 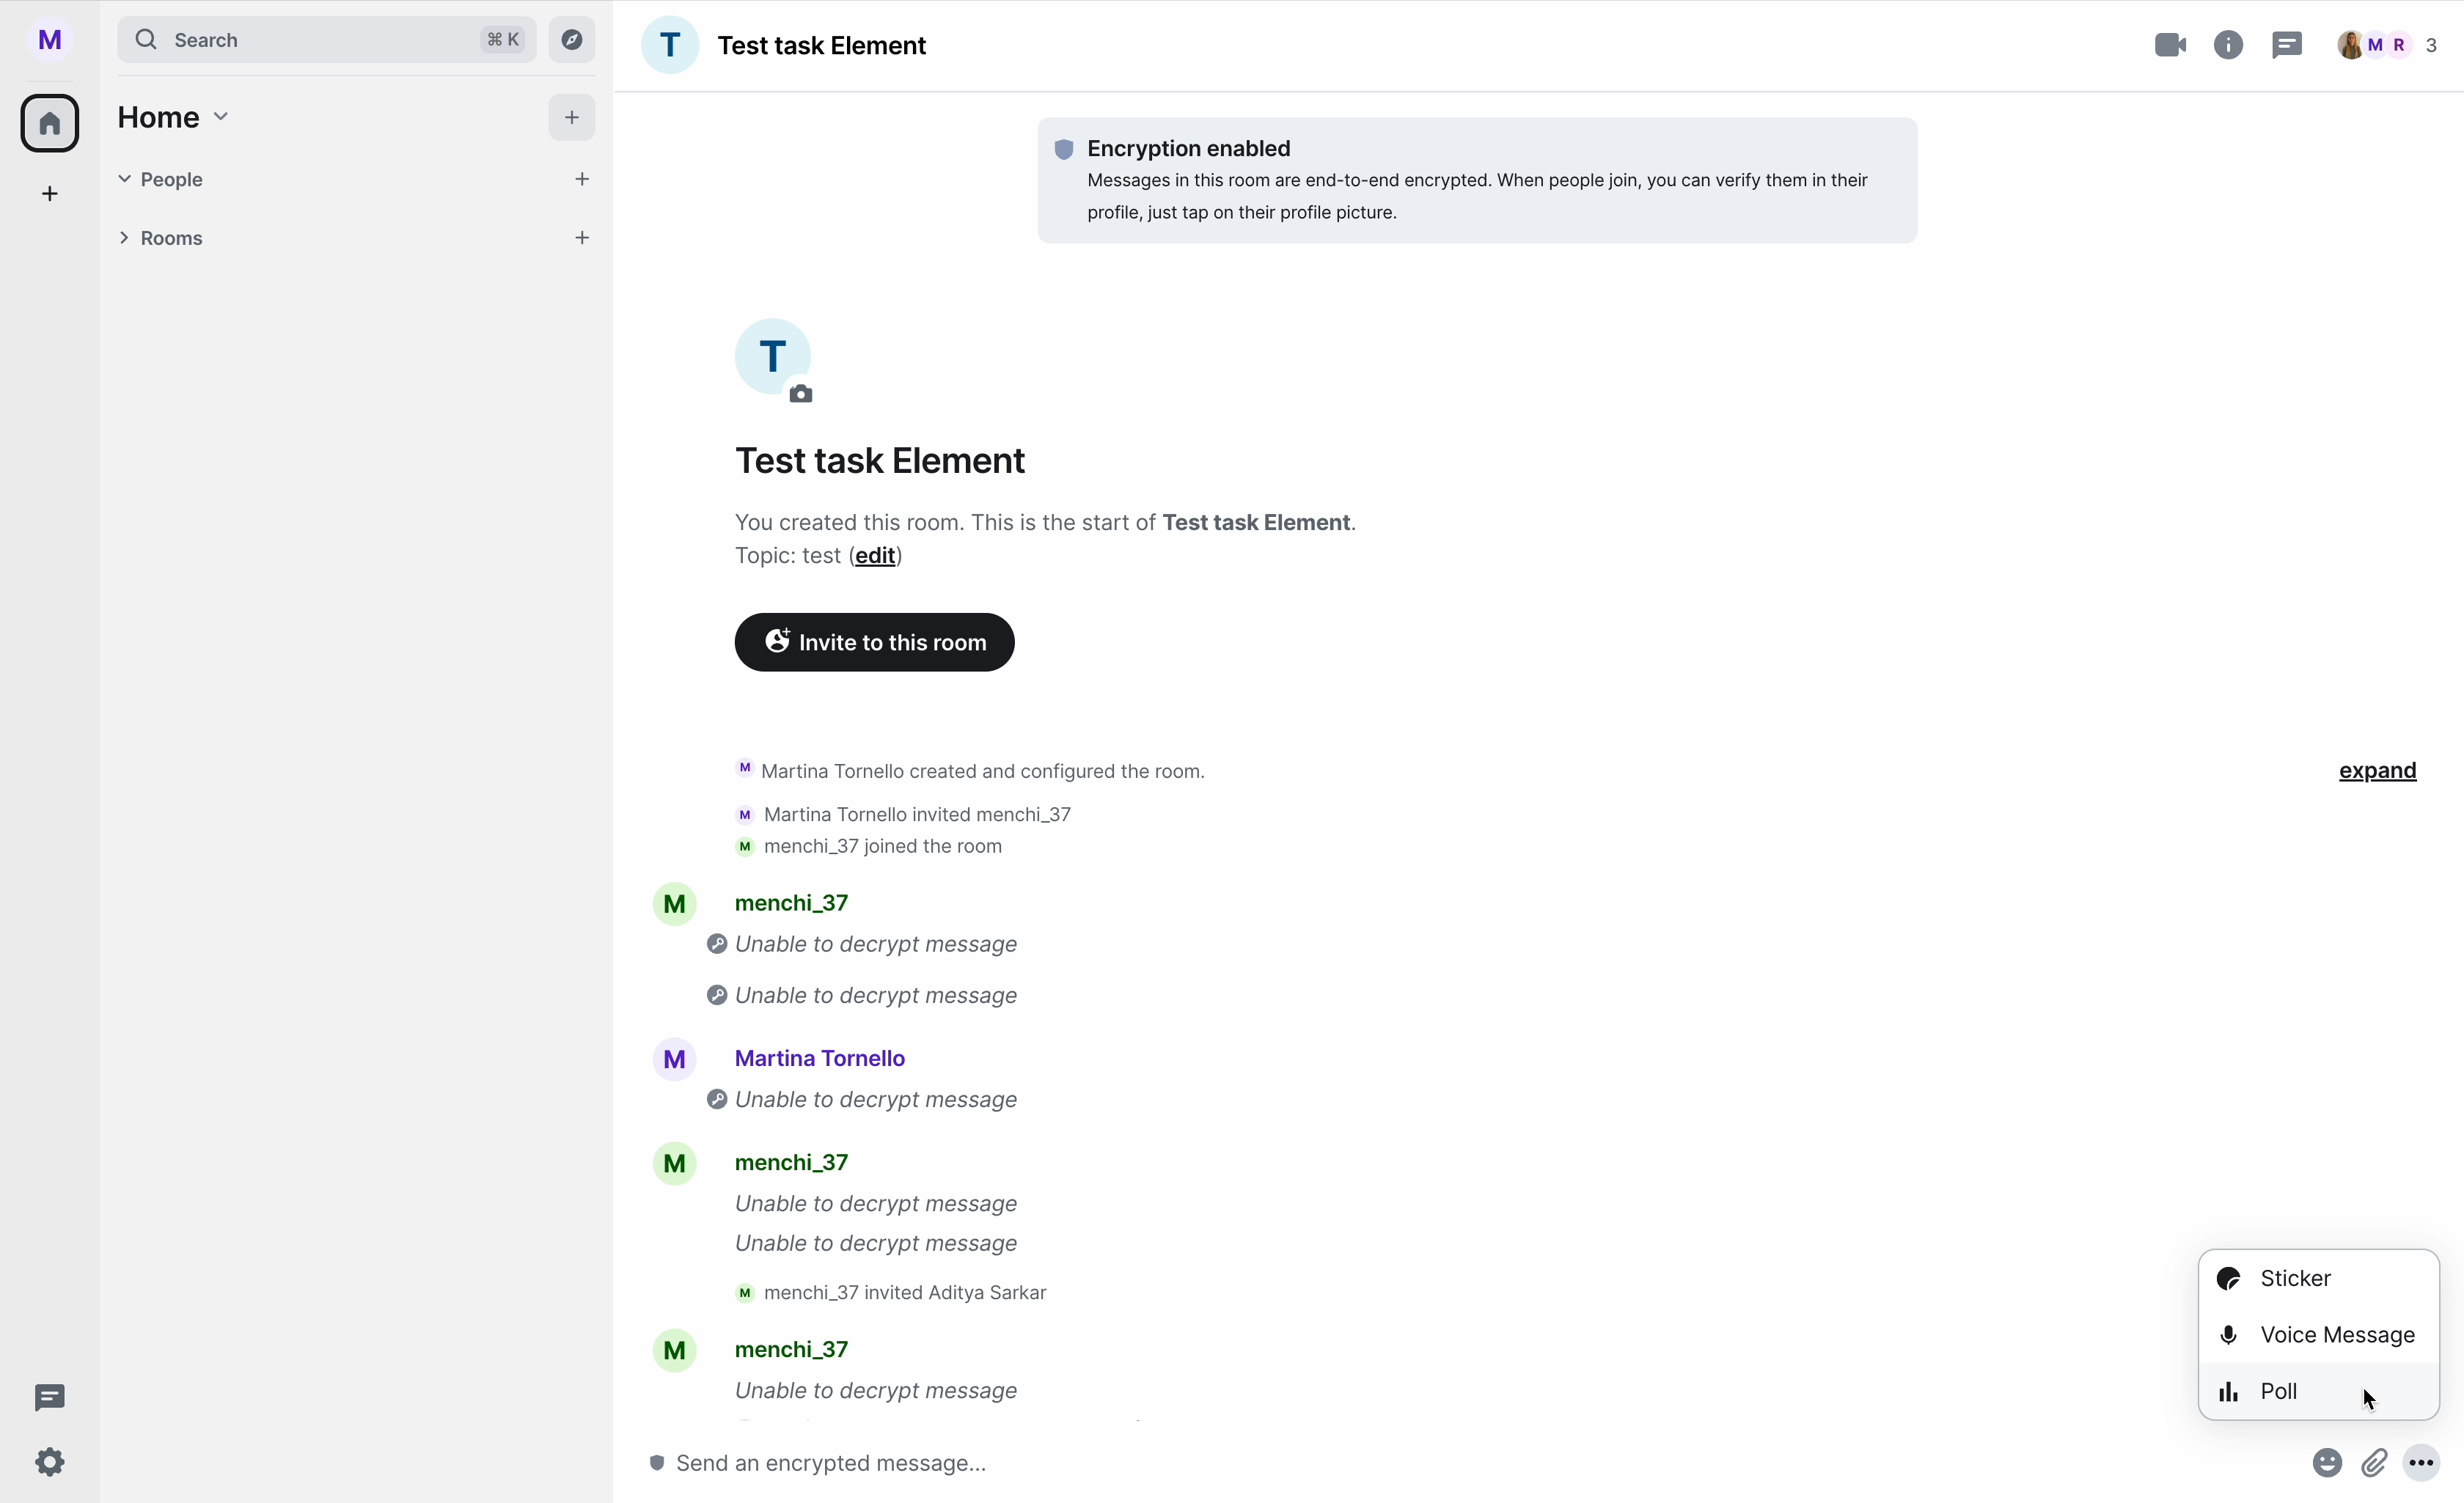 I want to click on voice message, so click(x=2319, y=1330).